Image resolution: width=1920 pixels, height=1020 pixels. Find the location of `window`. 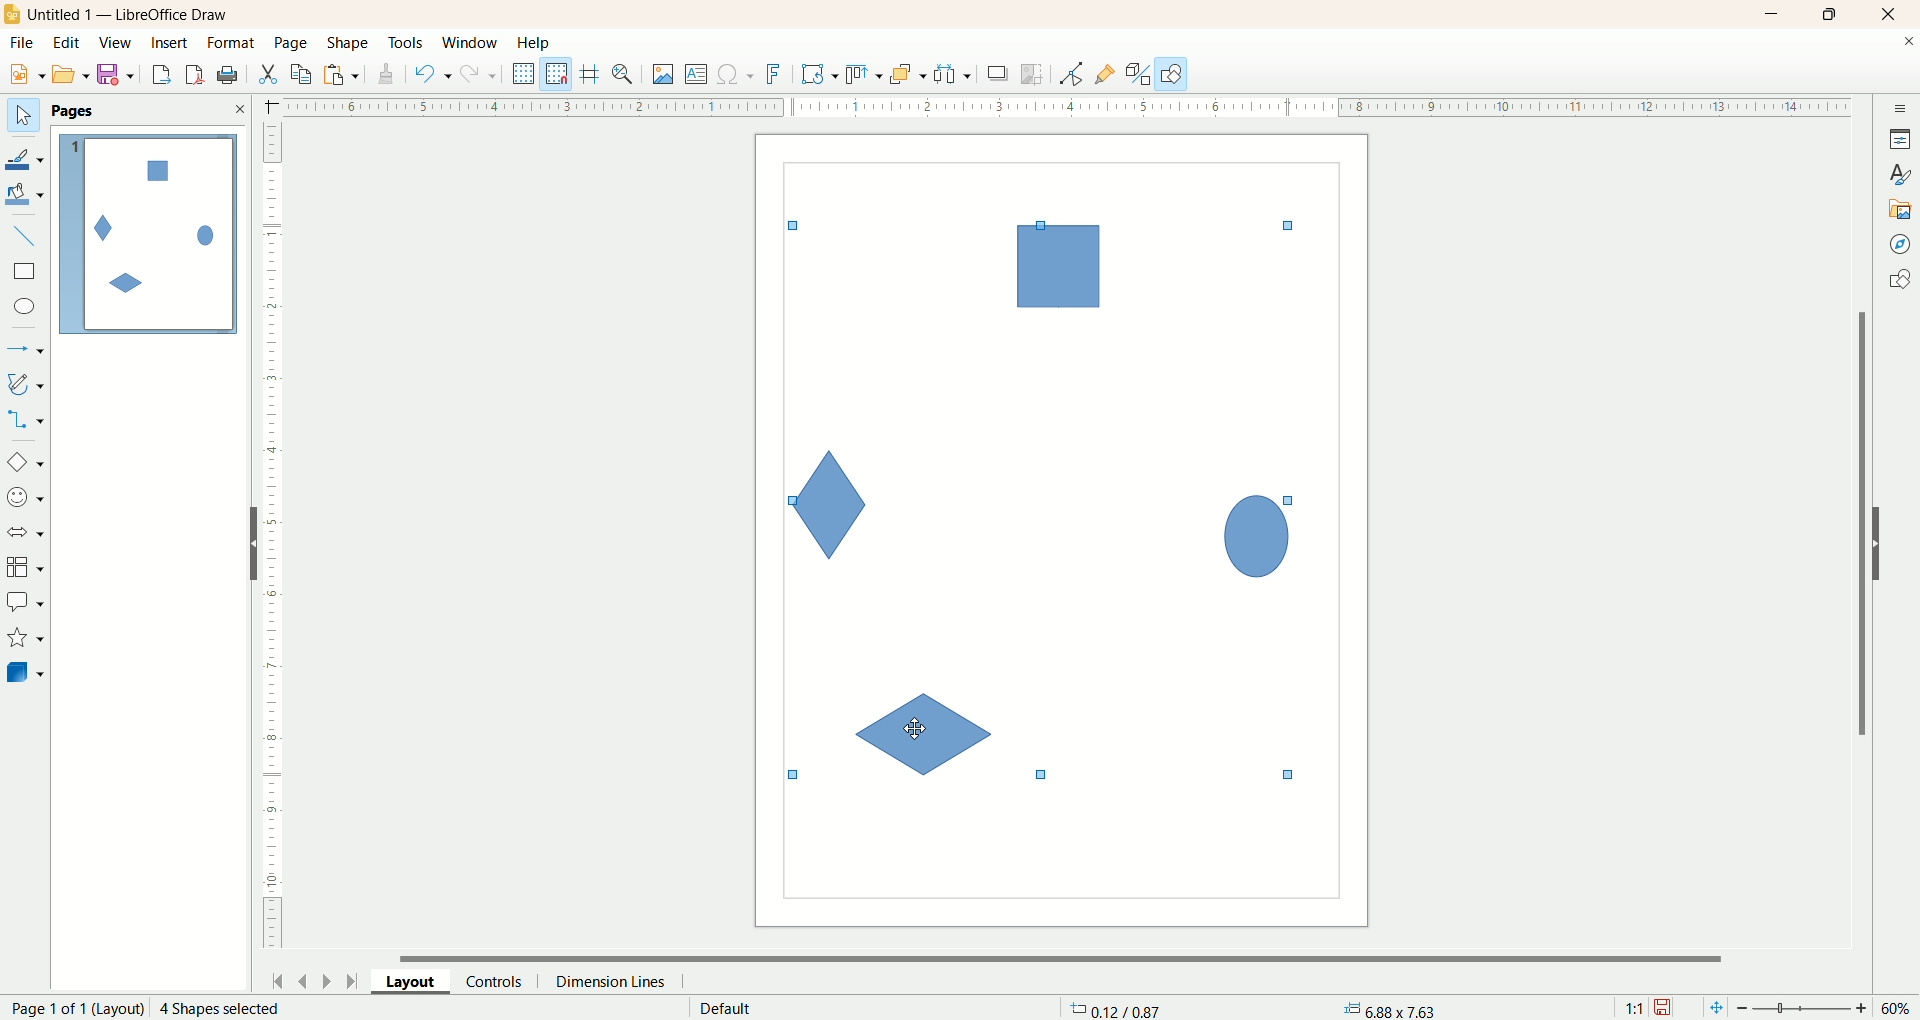

window is located at coordinates (475, 44).